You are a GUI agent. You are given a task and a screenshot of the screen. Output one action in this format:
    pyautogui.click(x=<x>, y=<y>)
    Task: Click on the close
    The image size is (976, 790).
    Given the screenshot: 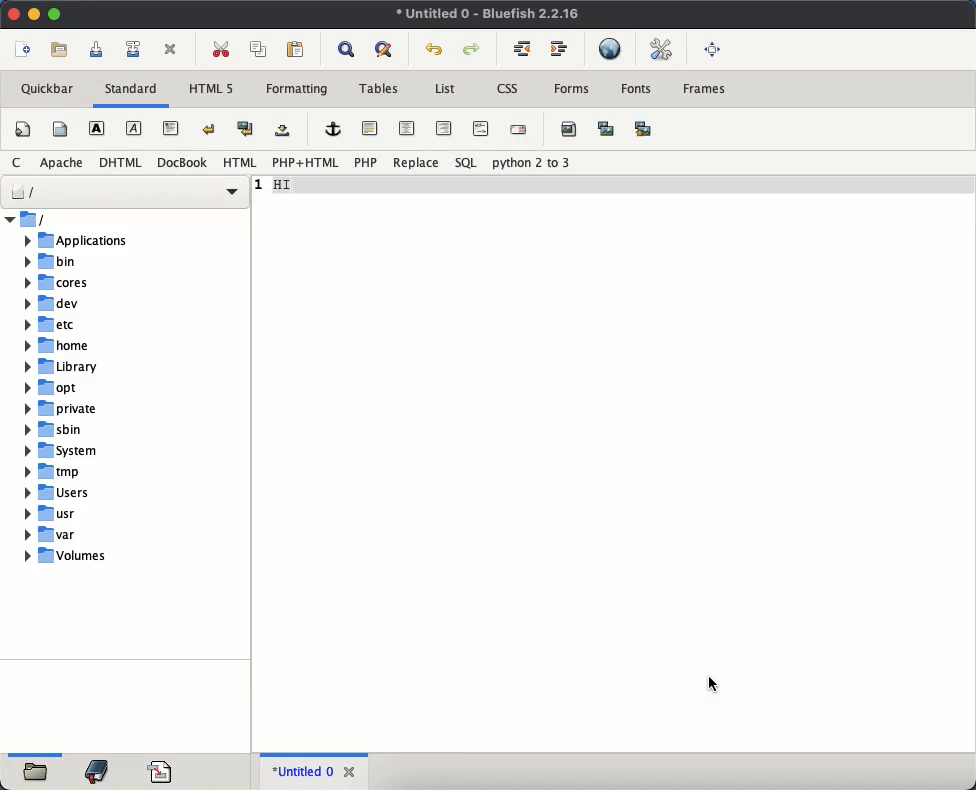 What is the action you would take?
    pyautogui.click(x=14, y=13)
    